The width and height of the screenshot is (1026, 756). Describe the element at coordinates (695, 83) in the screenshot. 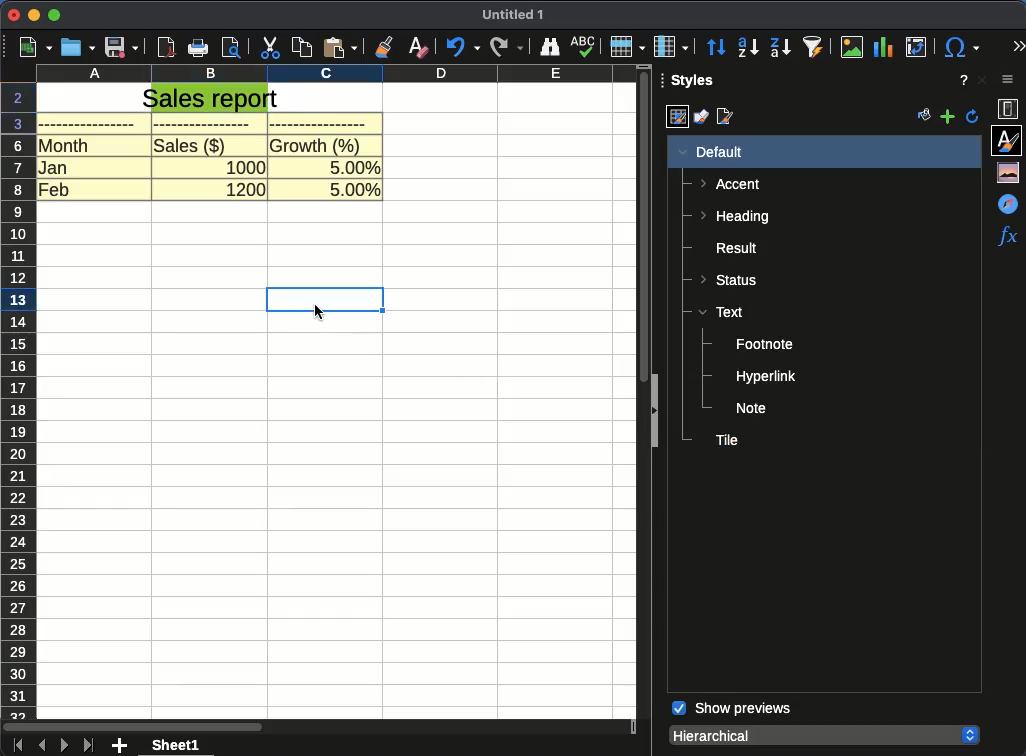

I see `styles` at that location.